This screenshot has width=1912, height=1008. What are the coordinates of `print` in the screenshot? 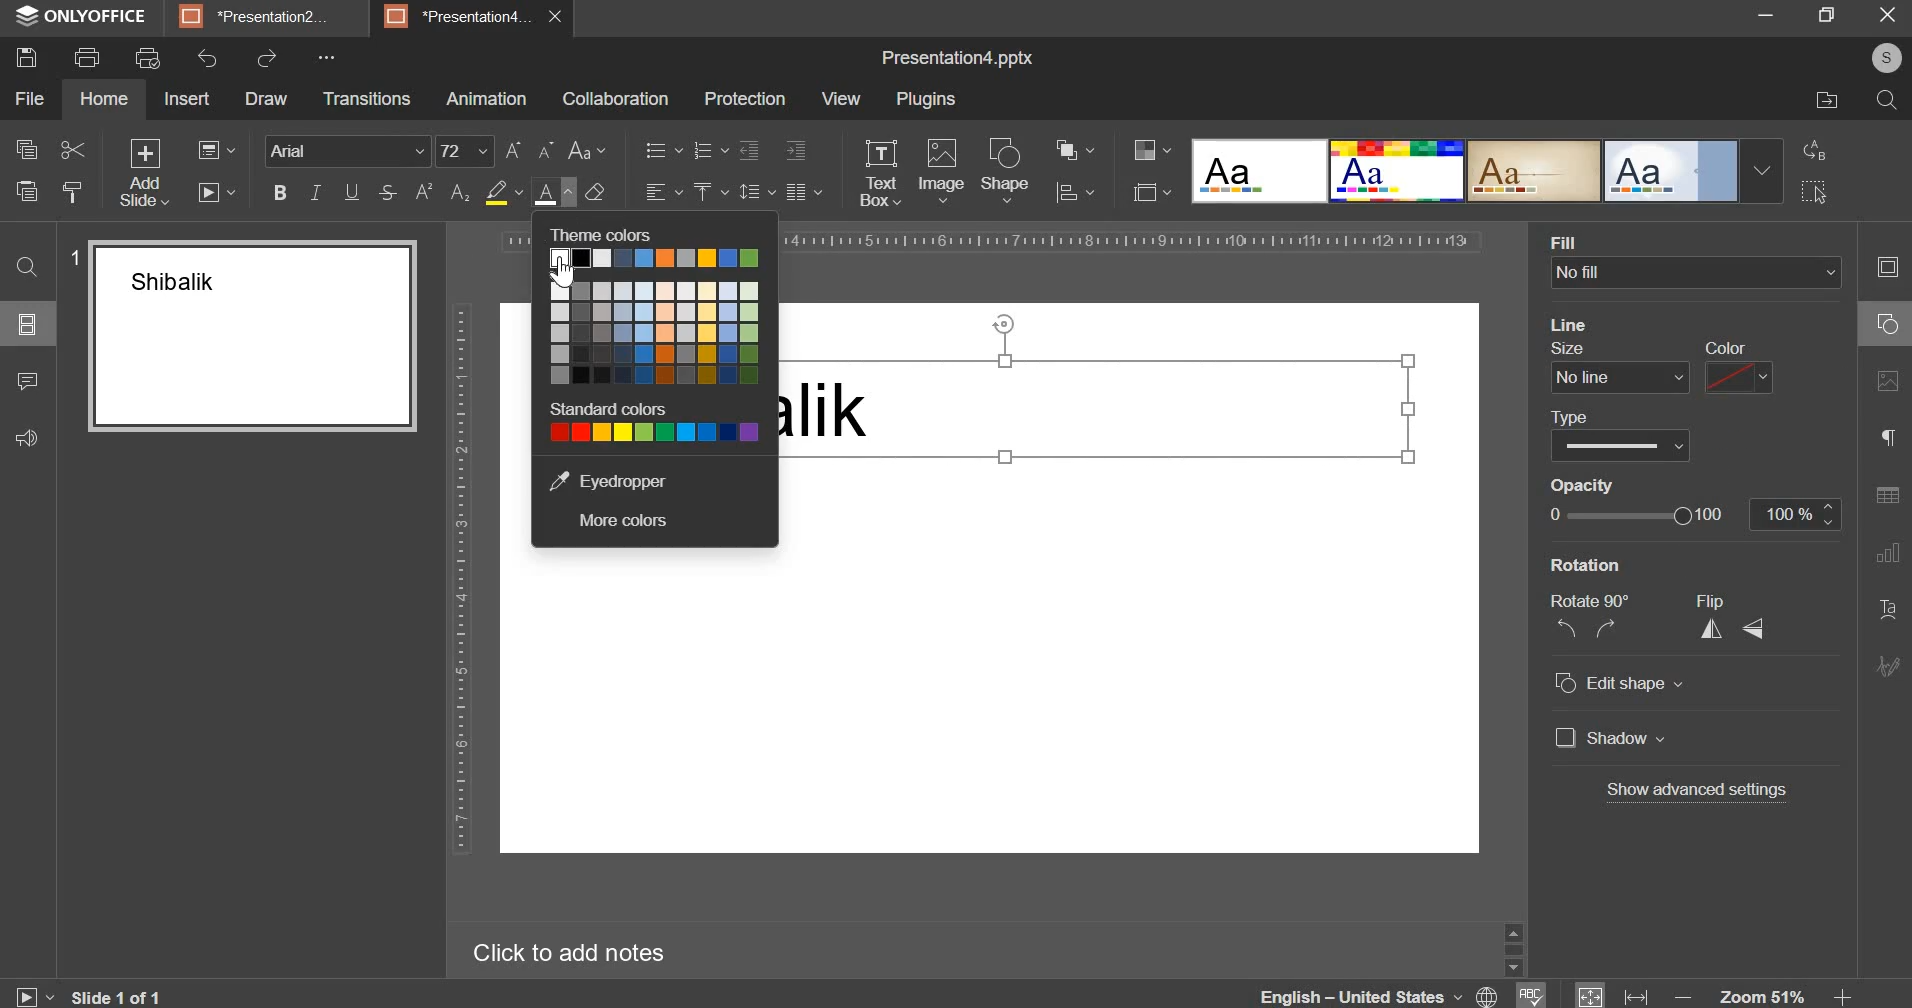 It's located at (87, 55).